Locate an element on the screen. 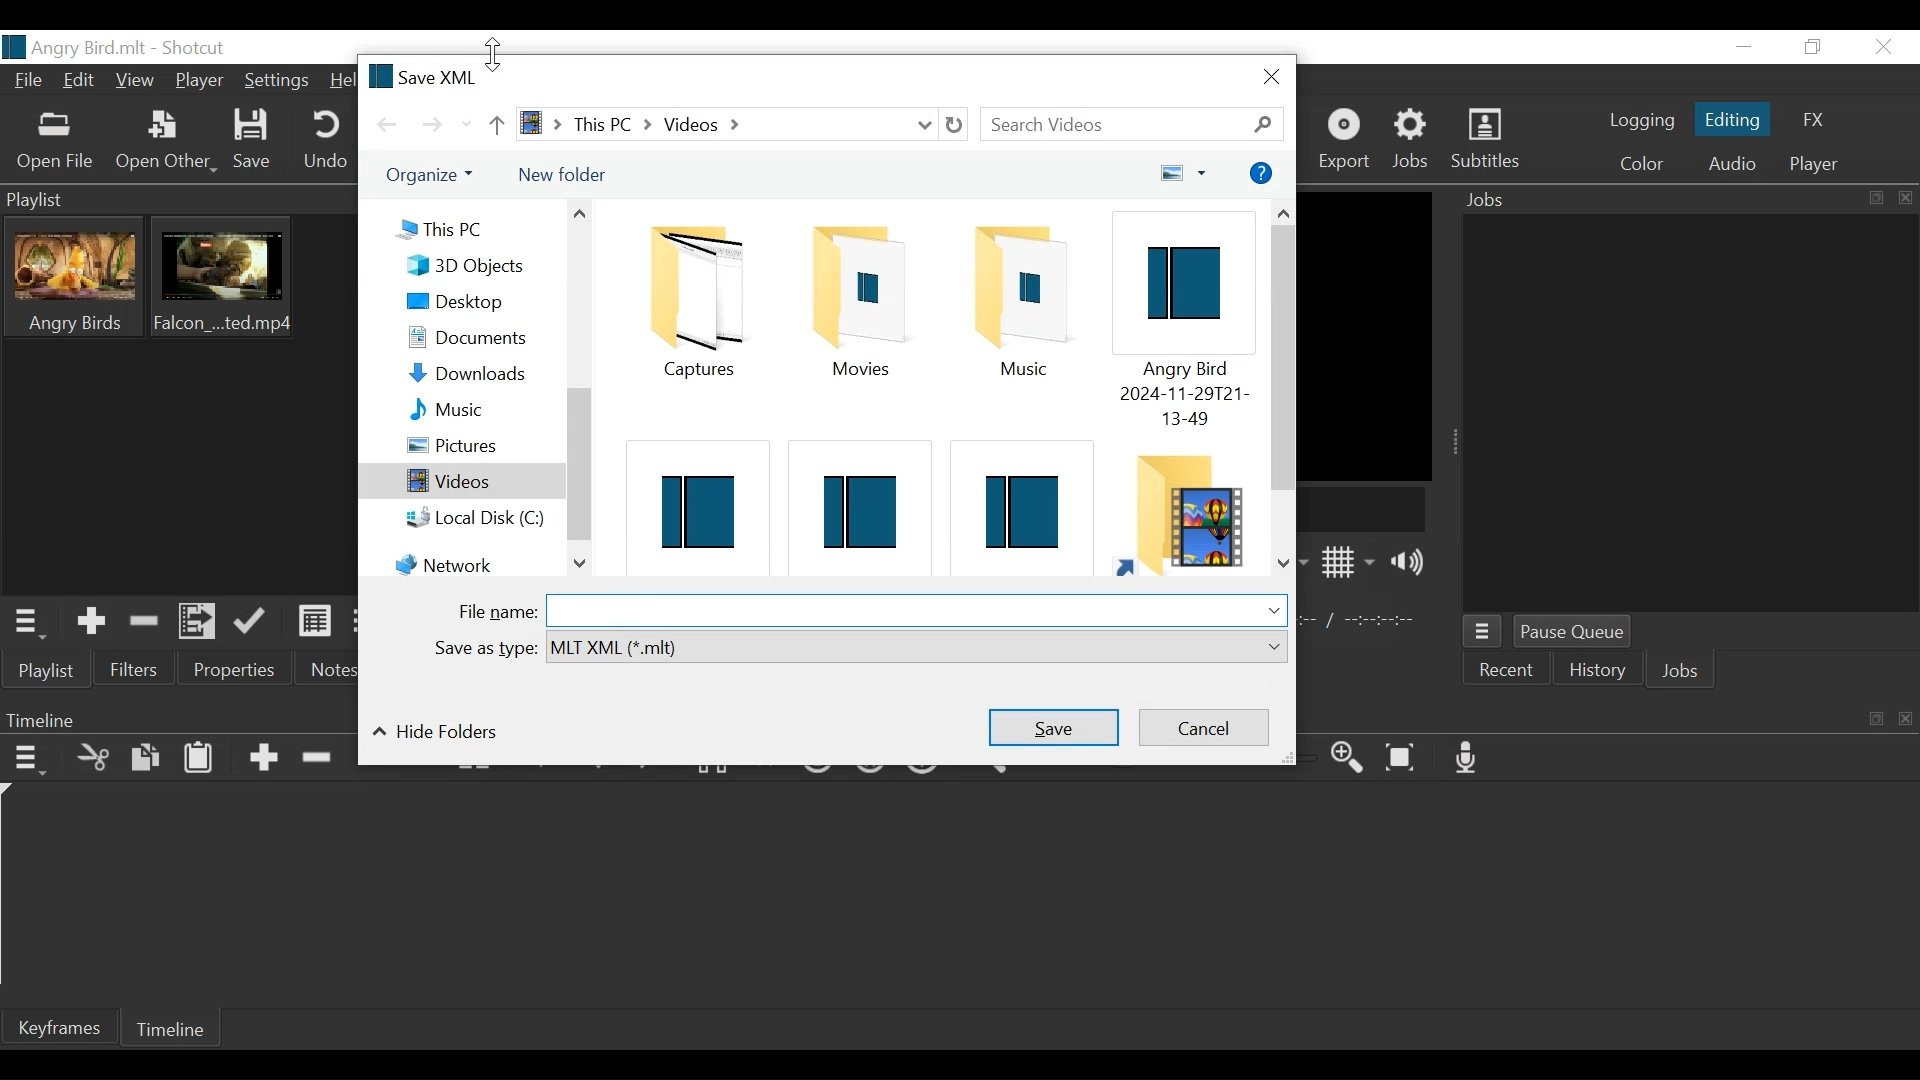  Jobs is located at coordinates (1677, 672).